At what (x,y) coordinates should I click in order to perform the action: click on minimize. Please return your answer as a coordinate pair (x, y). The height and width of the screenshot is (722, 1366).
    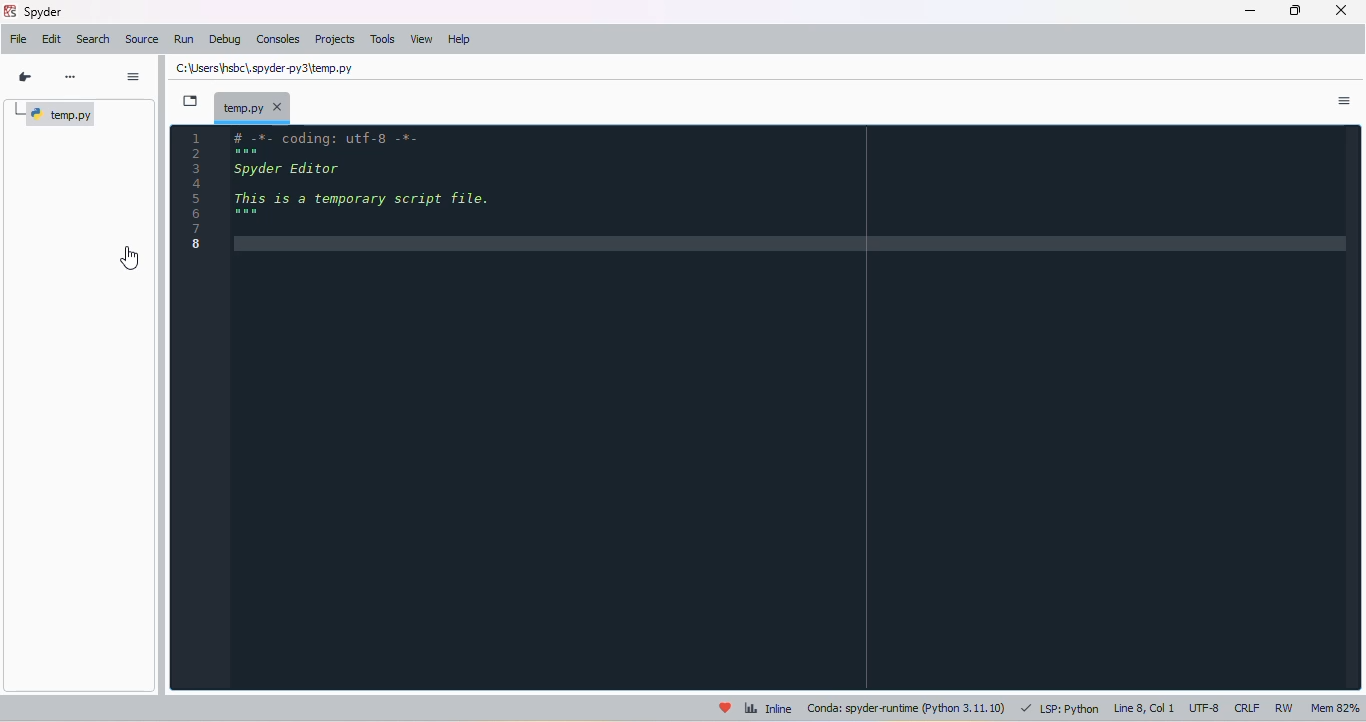
    Looking at the image, I should click on (1252, 11).